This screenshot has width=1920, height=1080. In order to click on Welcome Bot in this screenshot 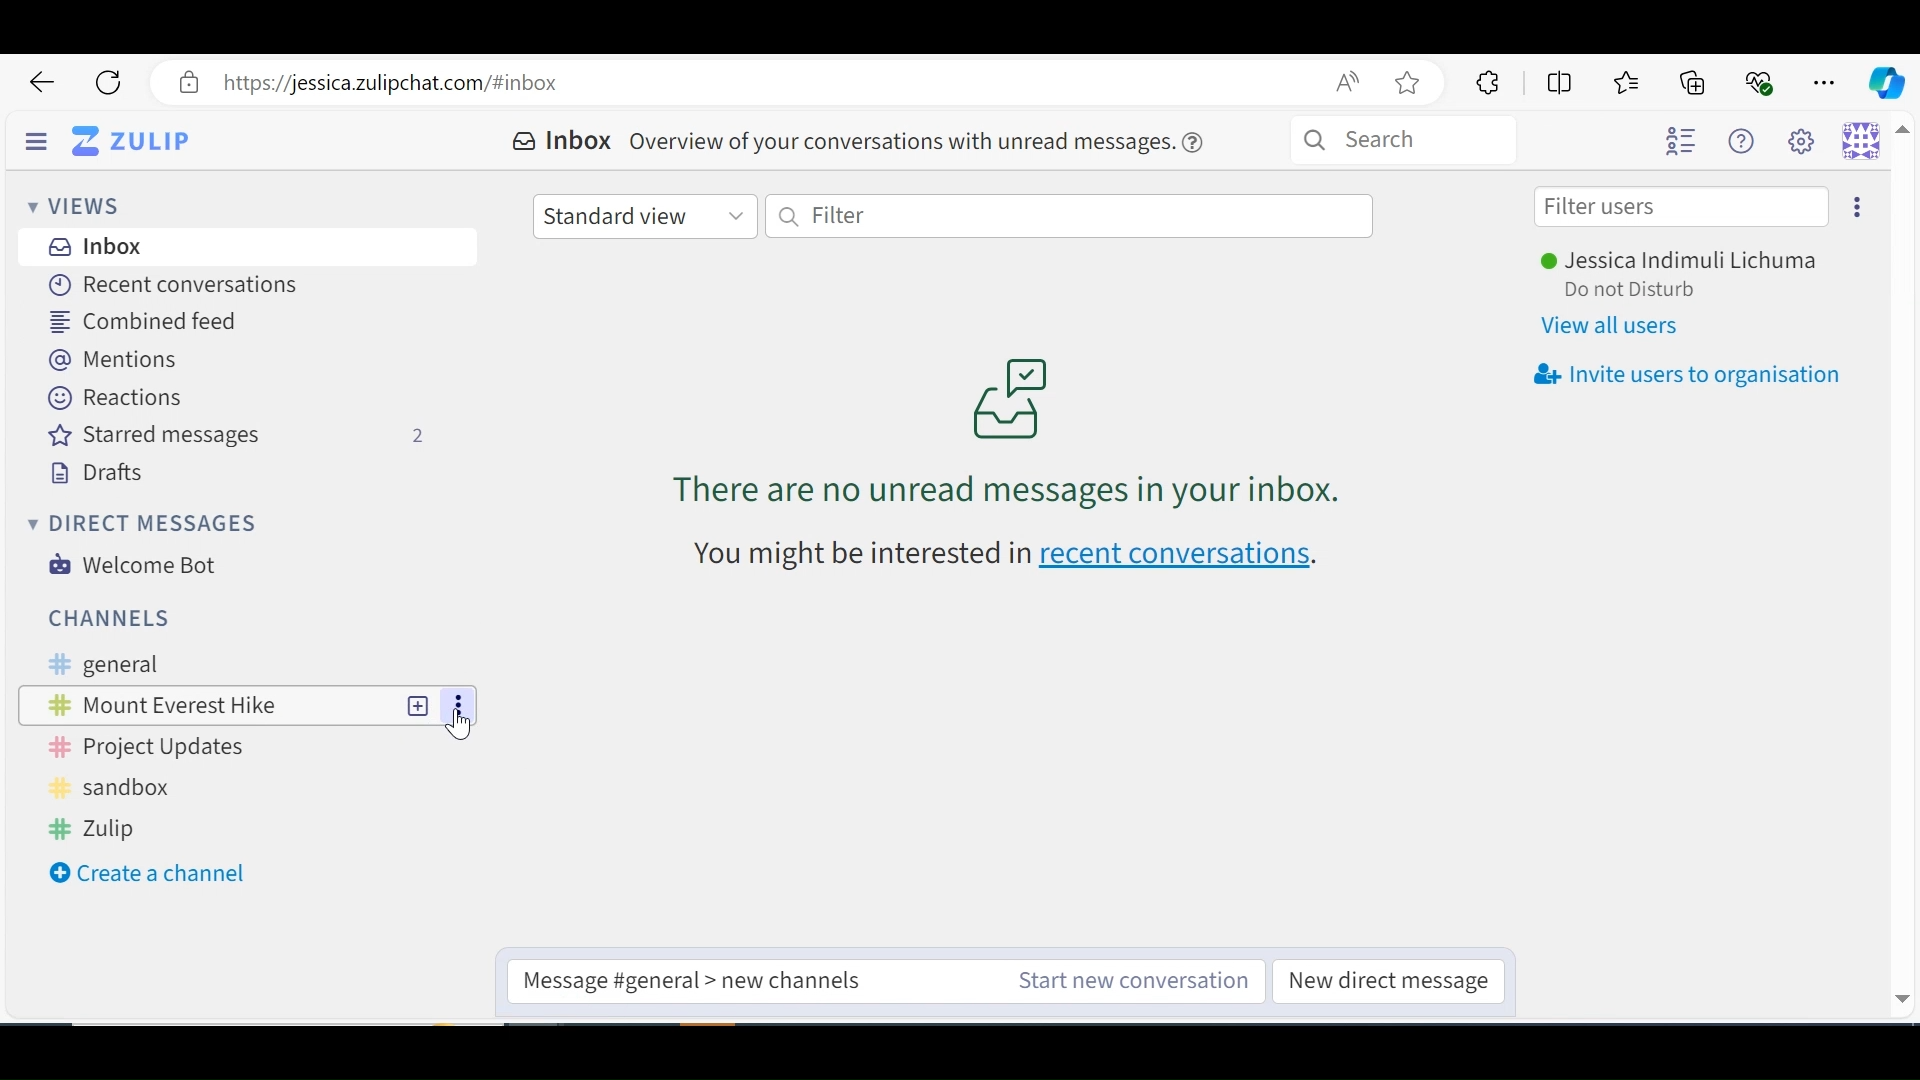, I will do `click(134, 565)`.